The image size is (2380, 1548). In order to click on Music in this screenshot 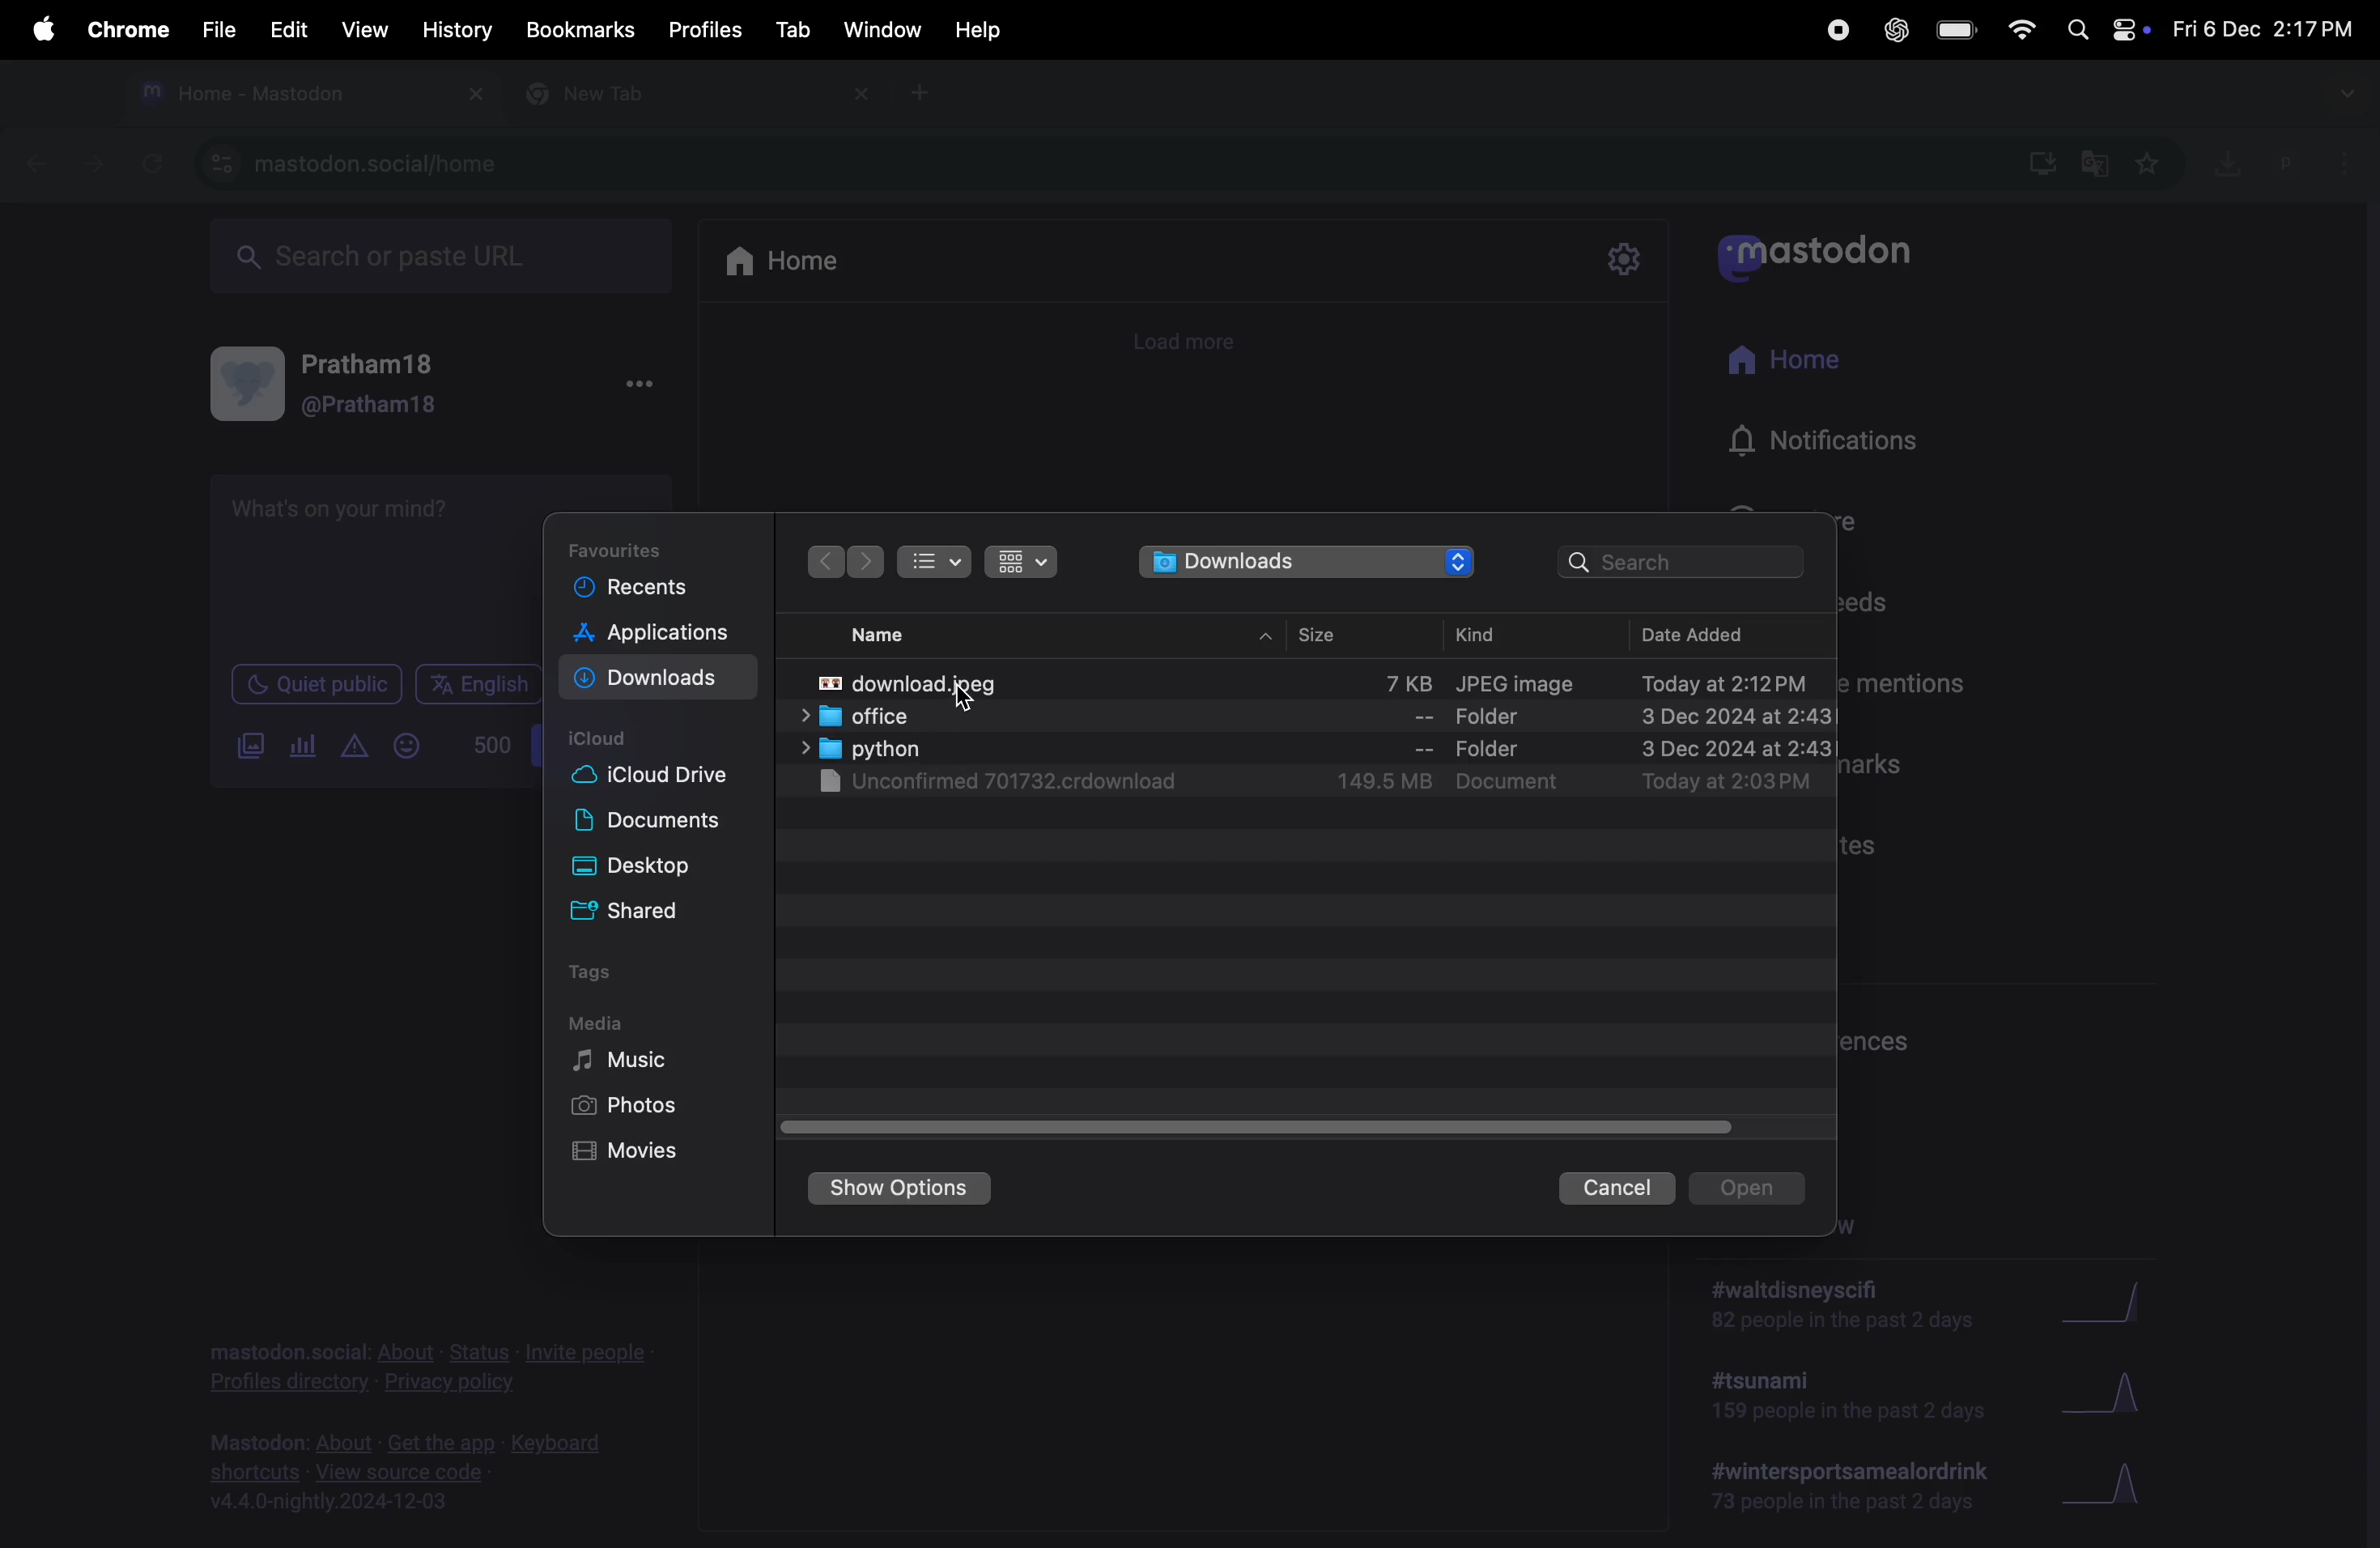, I will do `click(628, 1064)`.